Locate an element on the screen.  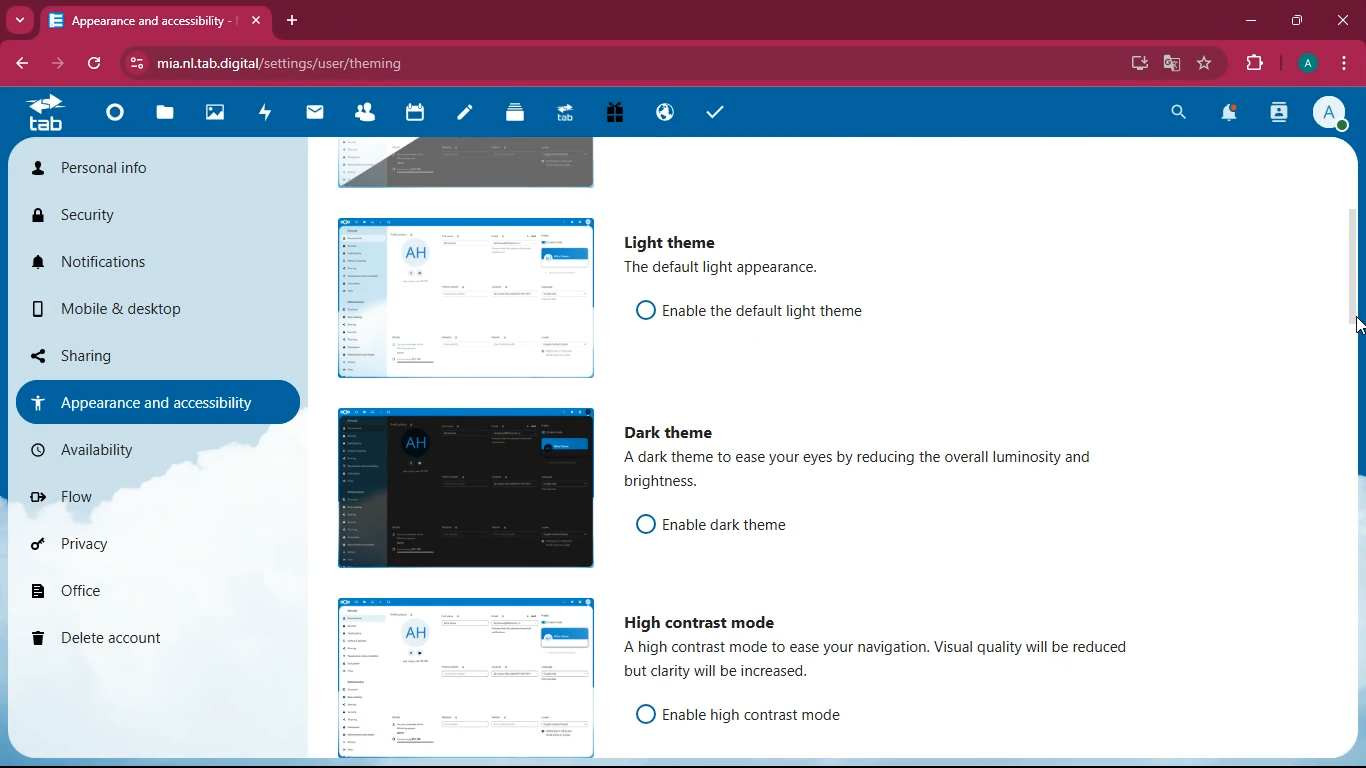
light theme is located at coordinates (667, 241).